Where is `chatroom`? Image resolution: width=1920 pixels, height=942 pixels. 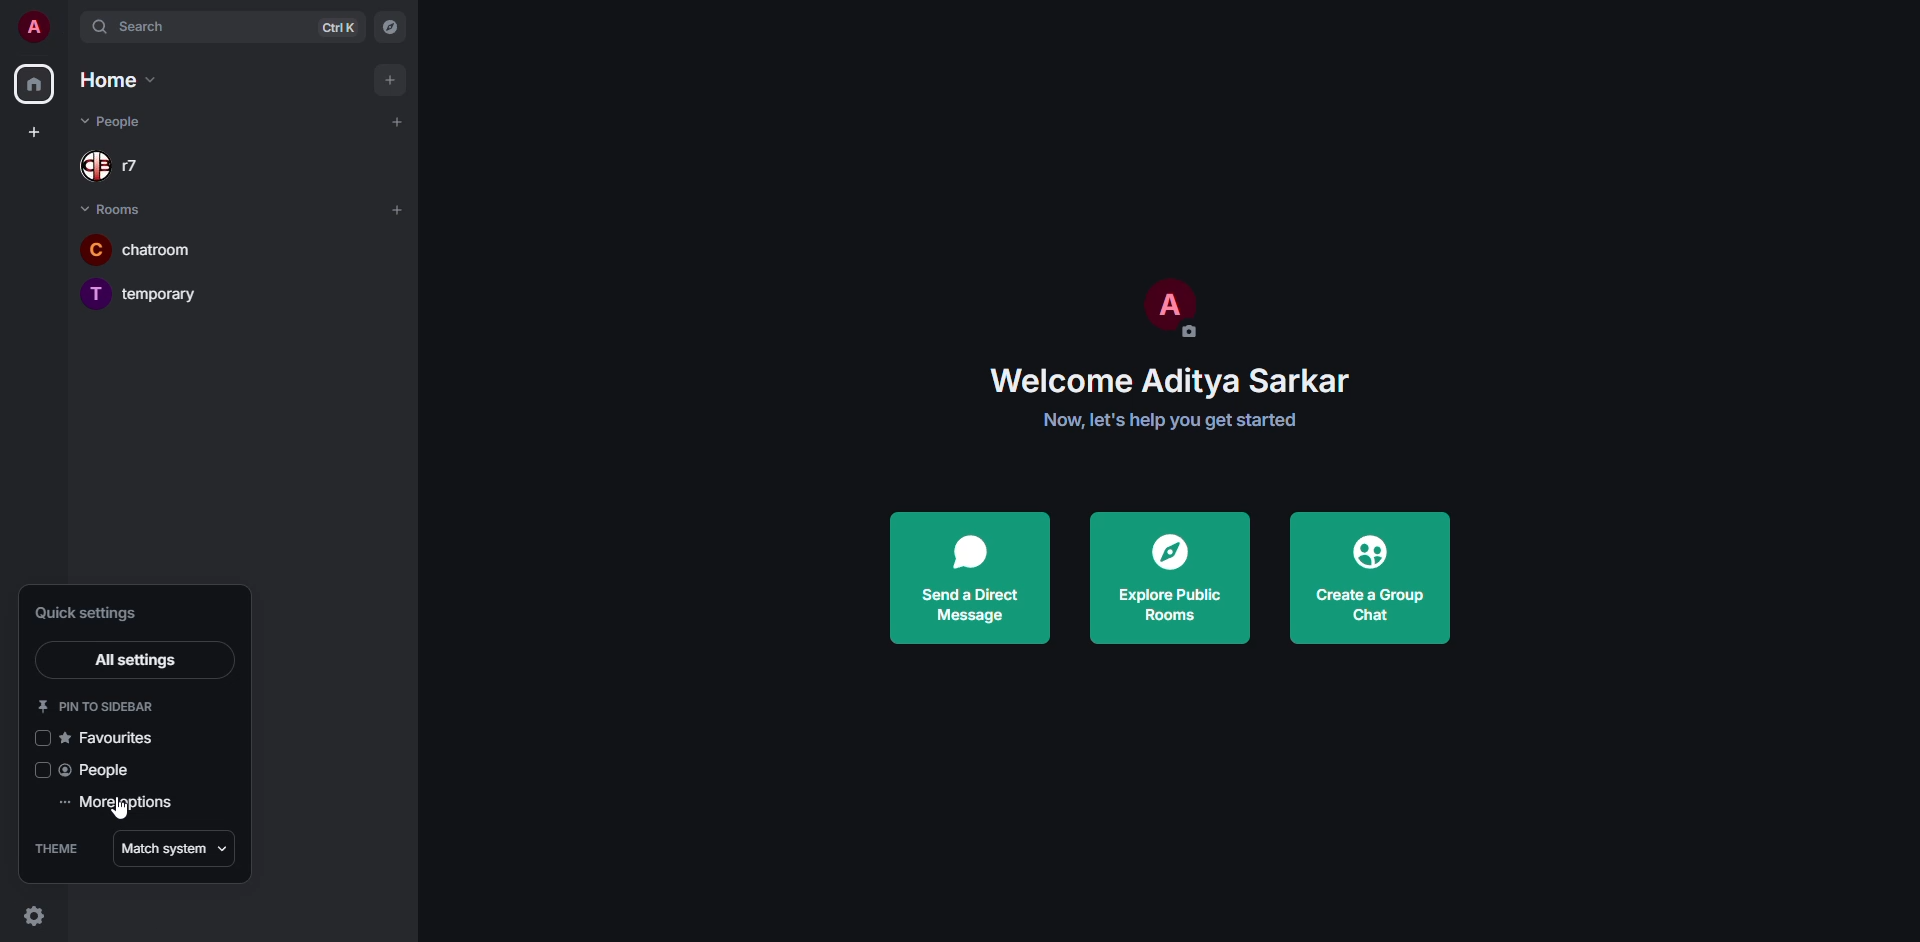
chatroom is located at coordinates (138, 248).